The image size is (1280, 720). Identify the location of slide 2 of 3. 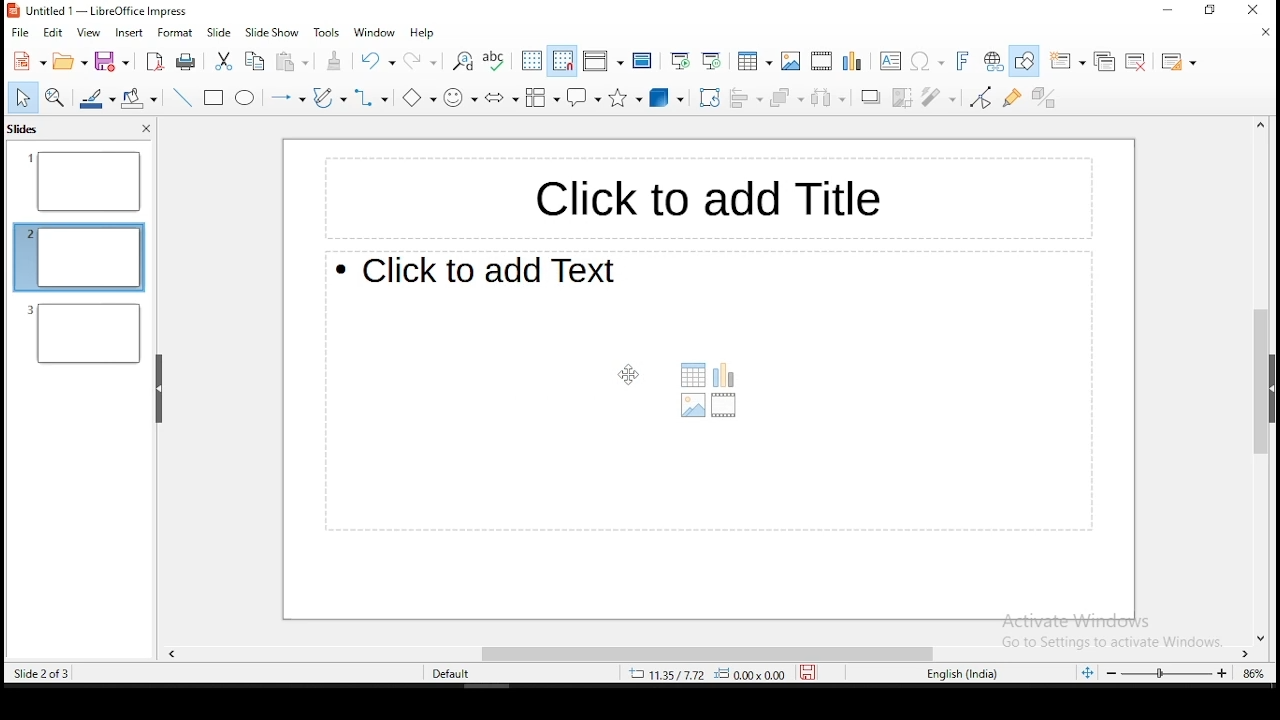
(40, 674).